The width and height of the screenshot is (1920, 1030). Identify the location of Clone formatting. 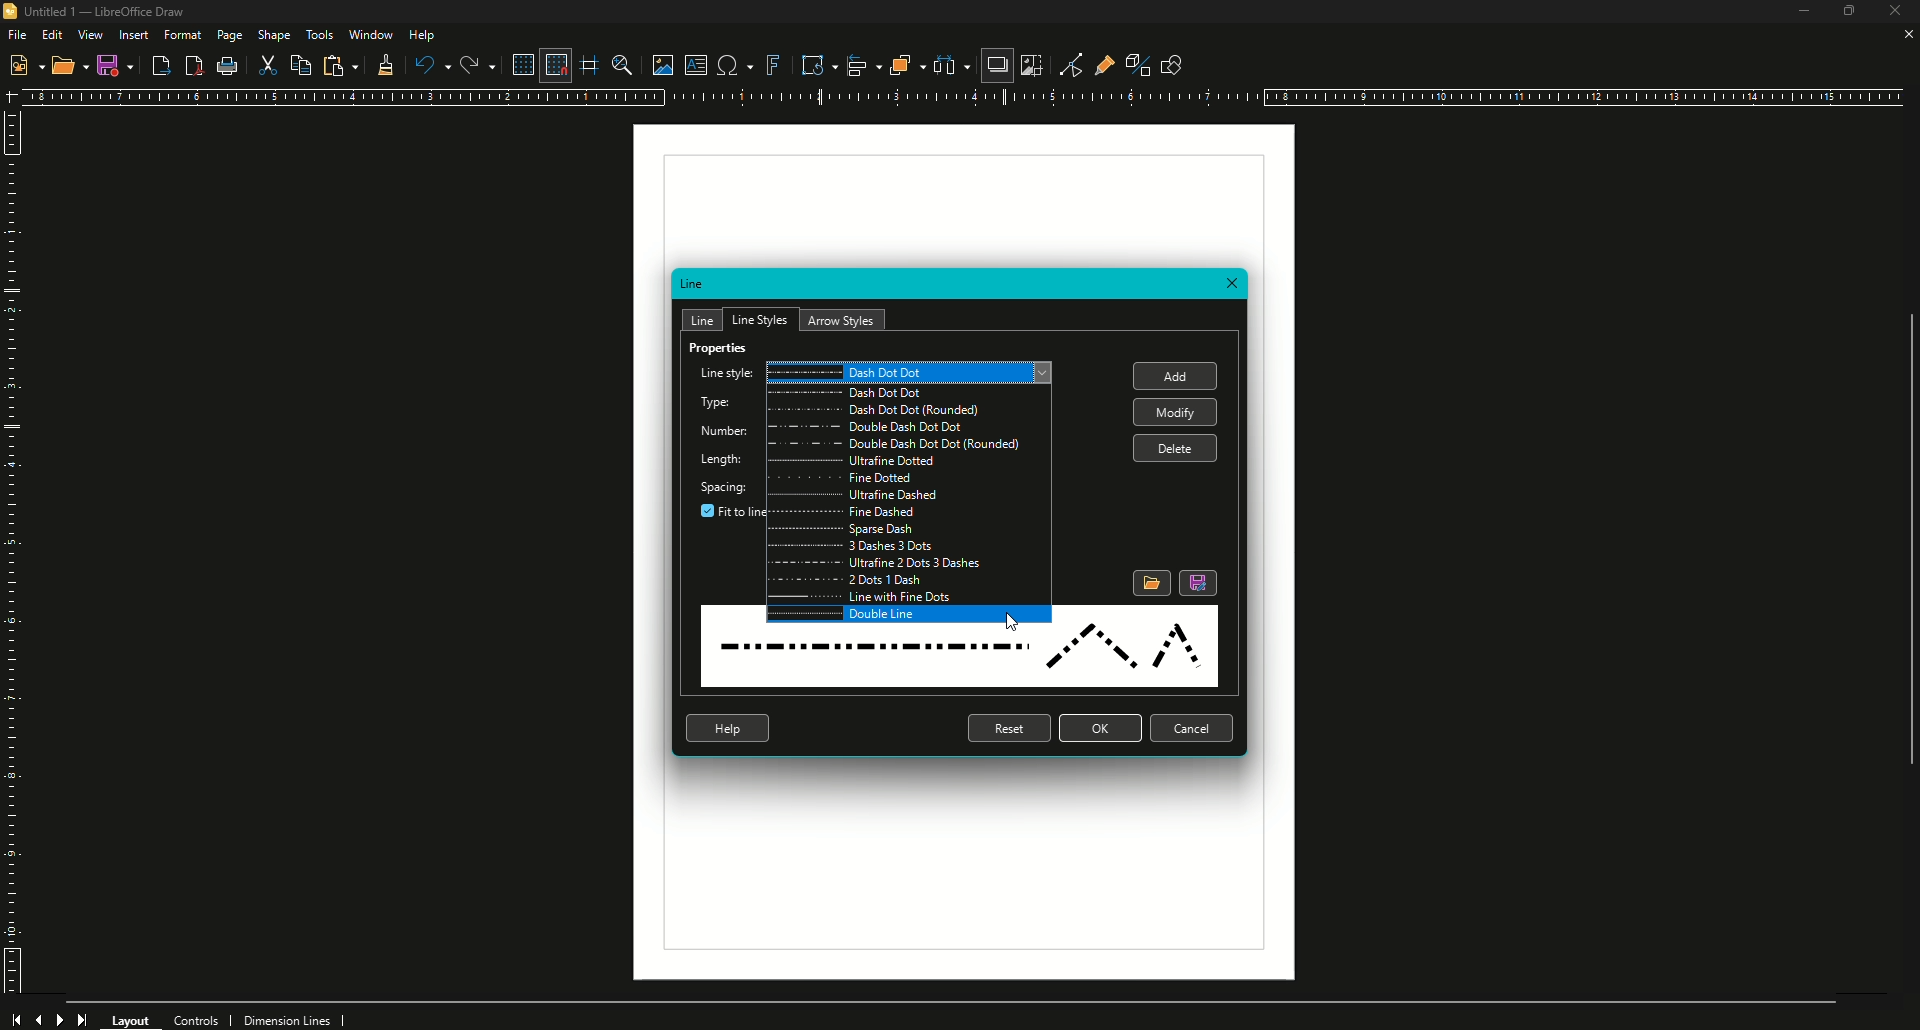
(382, 66).